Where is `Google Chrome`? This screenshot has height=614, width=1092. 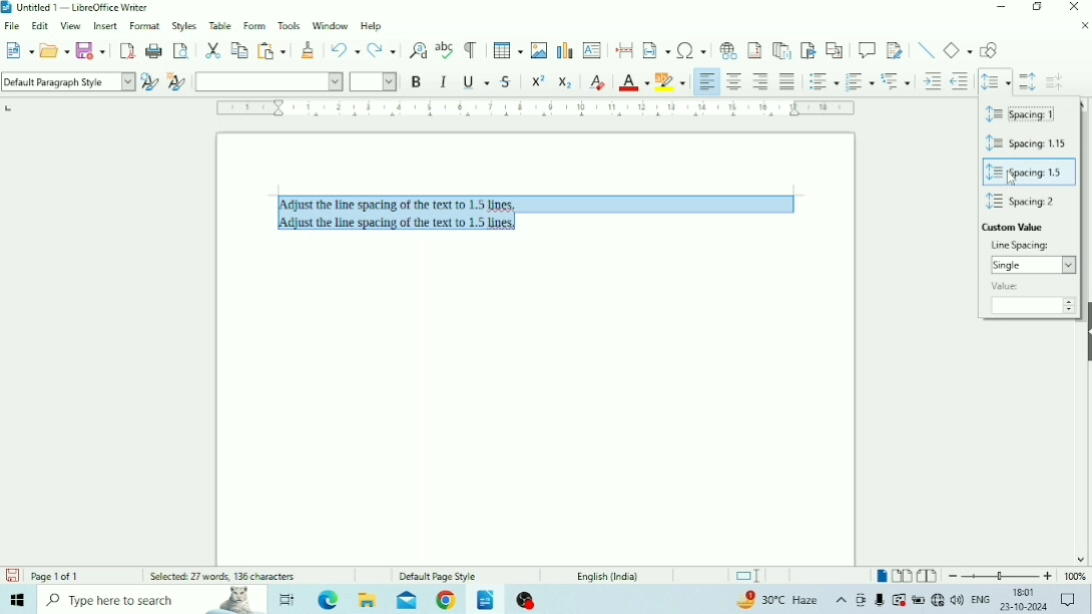
Google Chrome is located at coordinates (446, 600).